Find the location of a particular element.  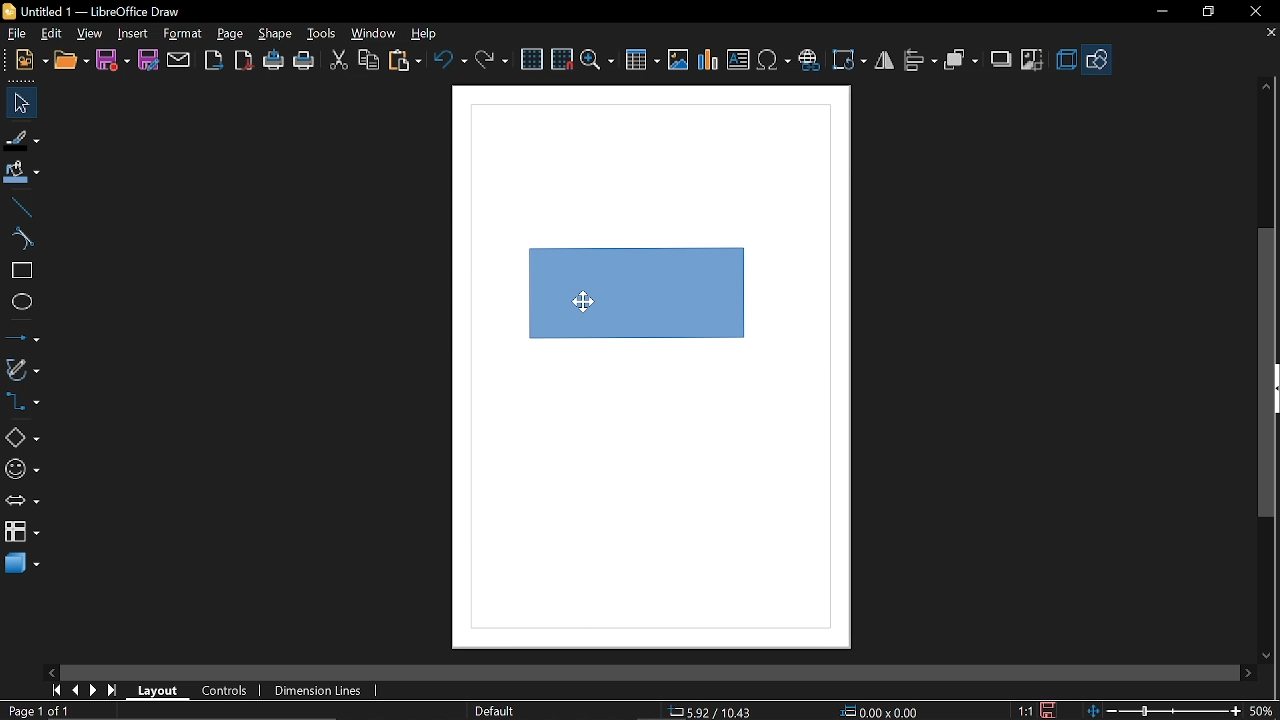

Edit is located at coordinates (53, 32).